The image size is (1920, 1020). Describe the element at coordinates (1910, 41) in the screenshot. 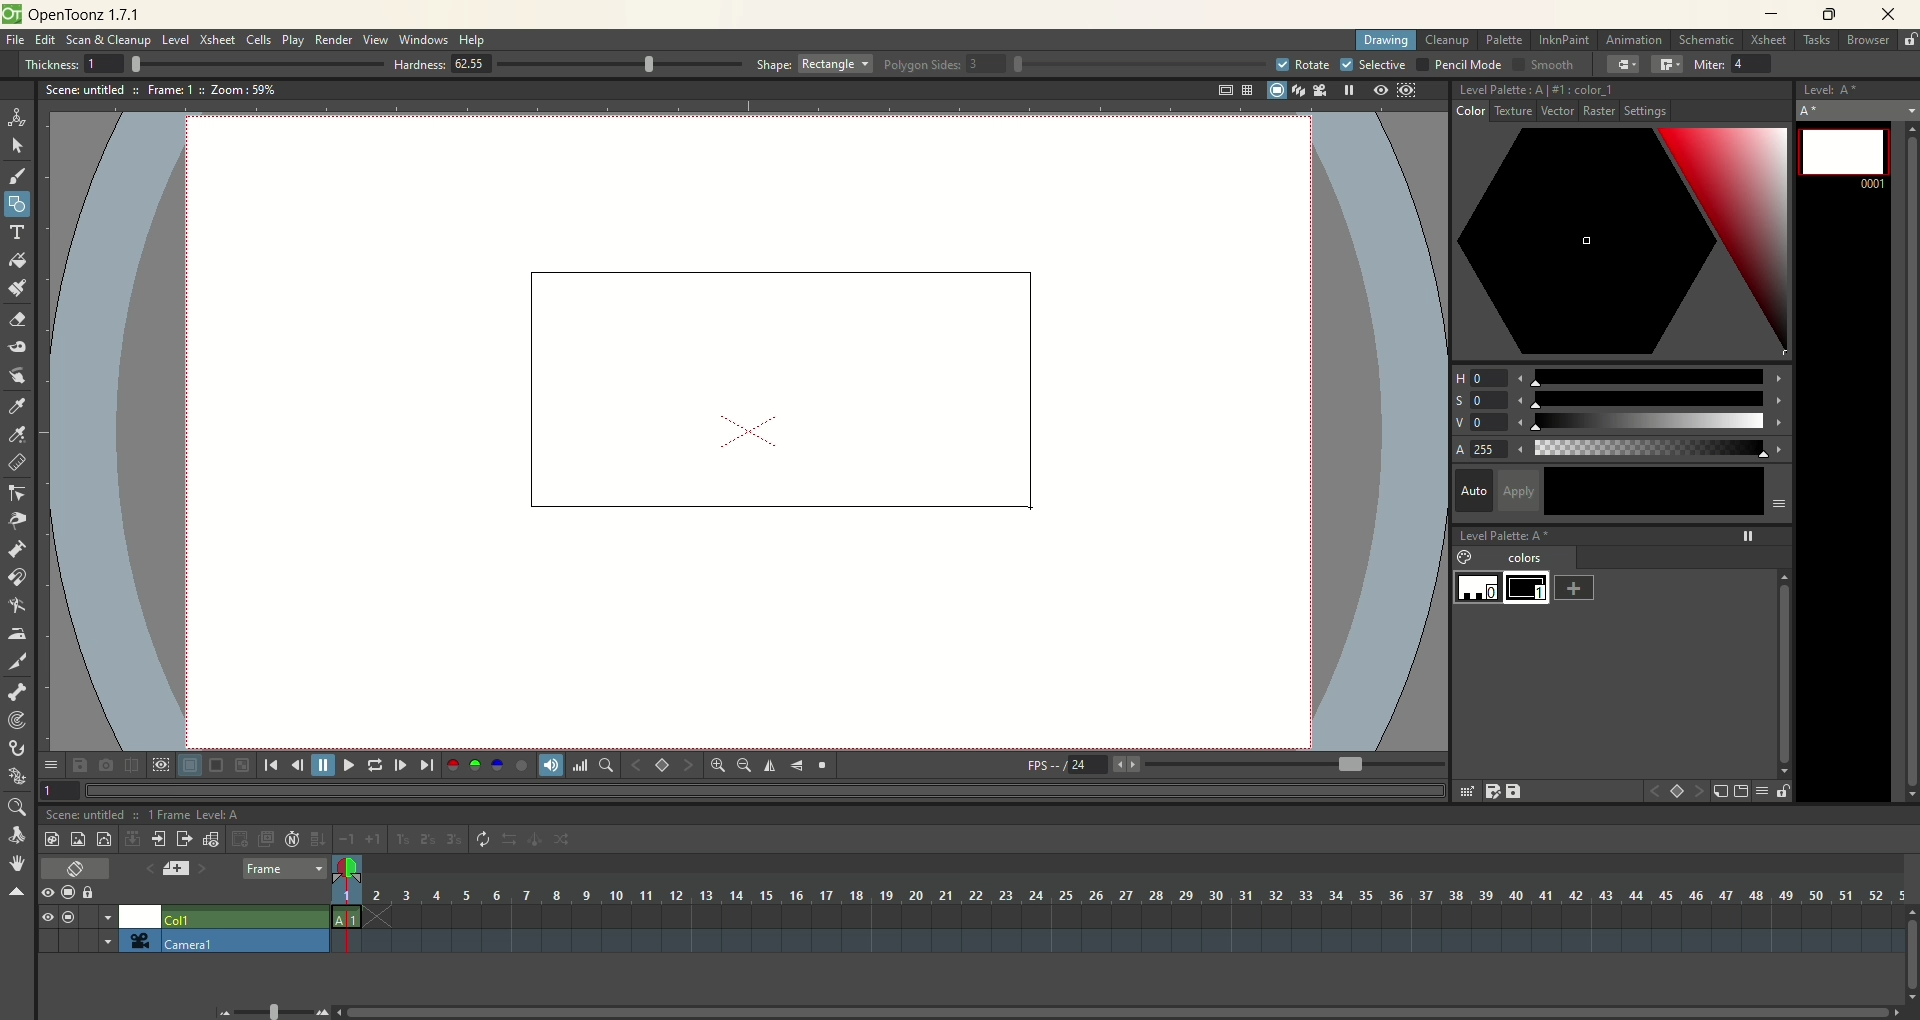

I see `unlock` at that location.